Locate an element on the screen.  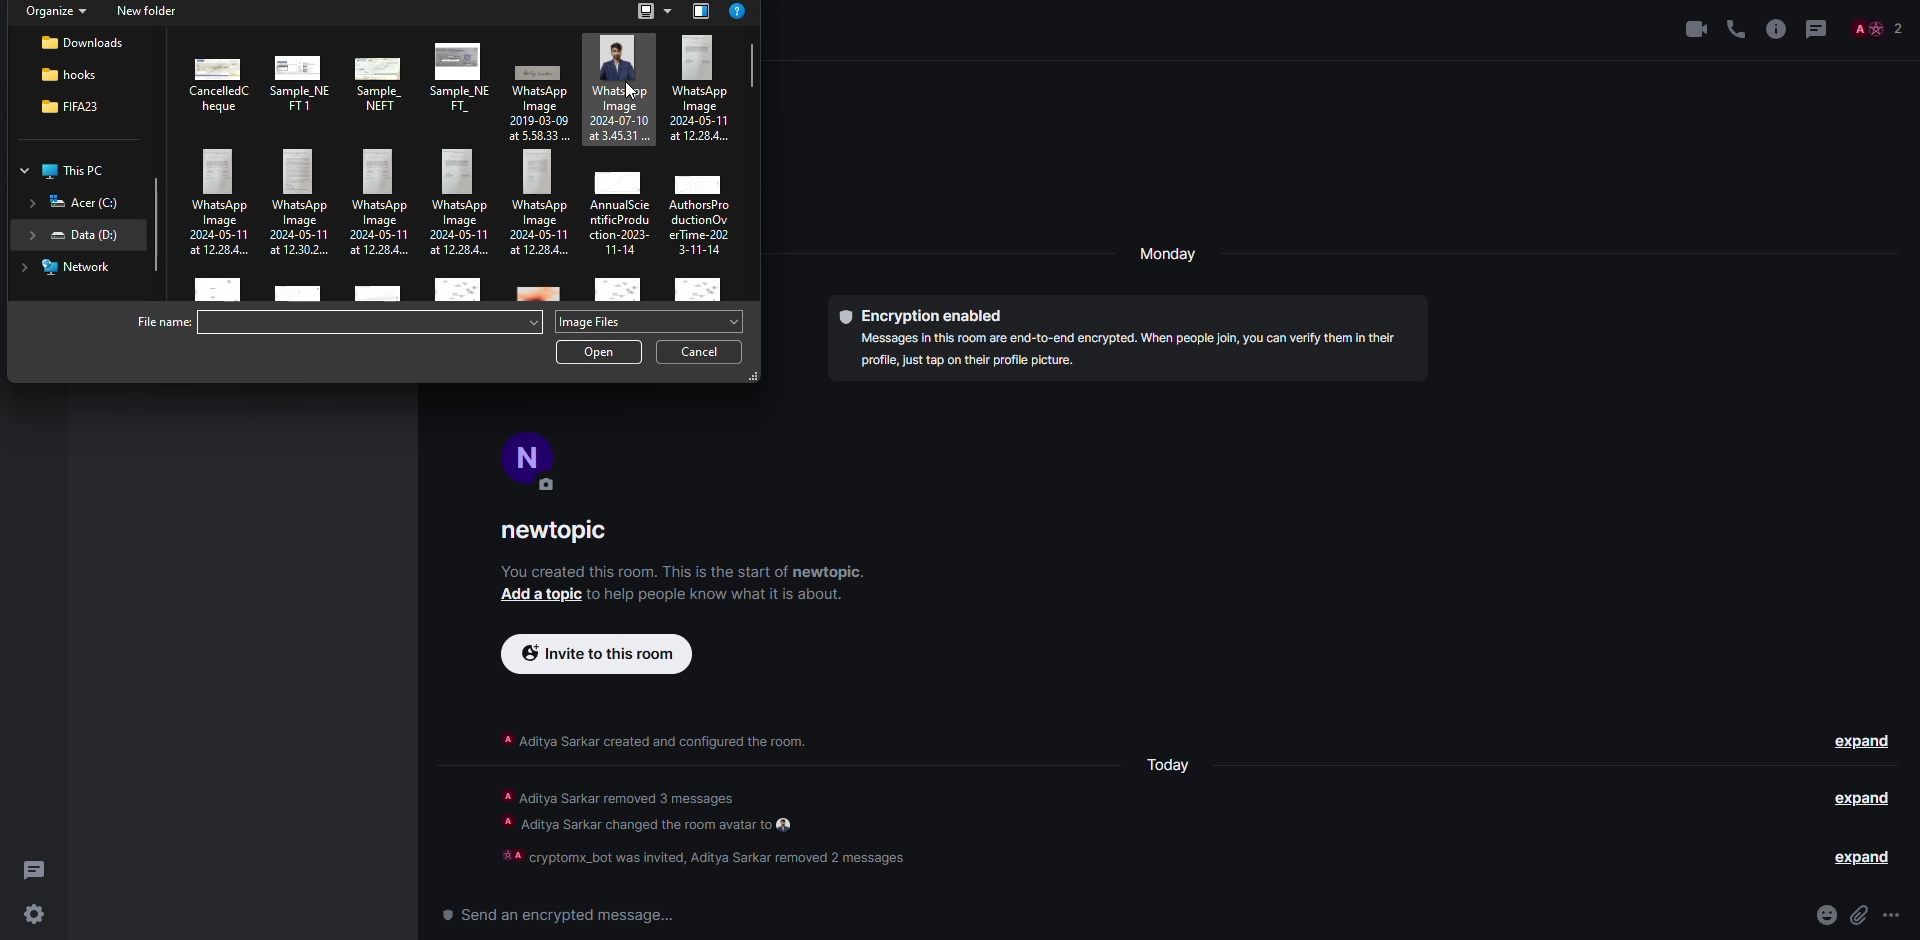
room is located at coordinates (561, 532).